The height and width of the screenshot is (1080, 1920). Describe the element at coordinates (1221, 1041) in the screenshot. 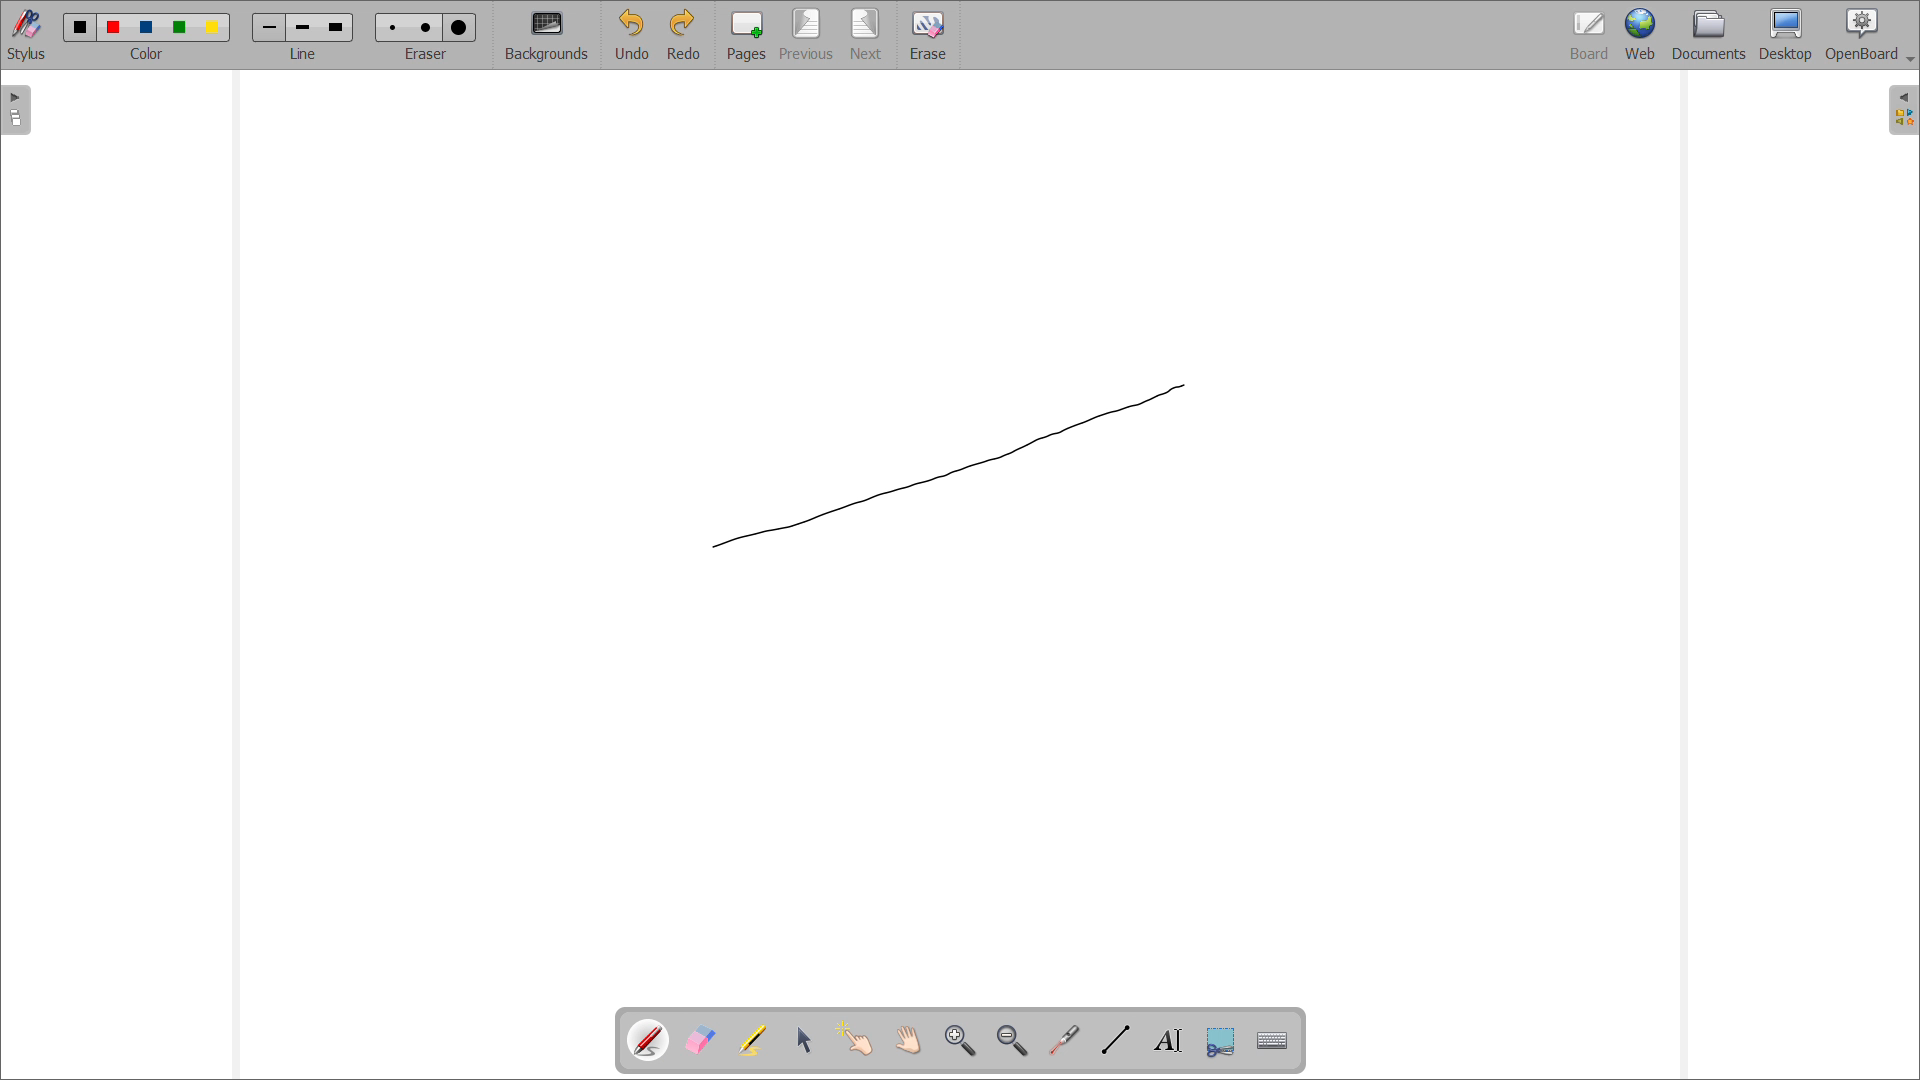

I see `capture part of the screen` at that location.